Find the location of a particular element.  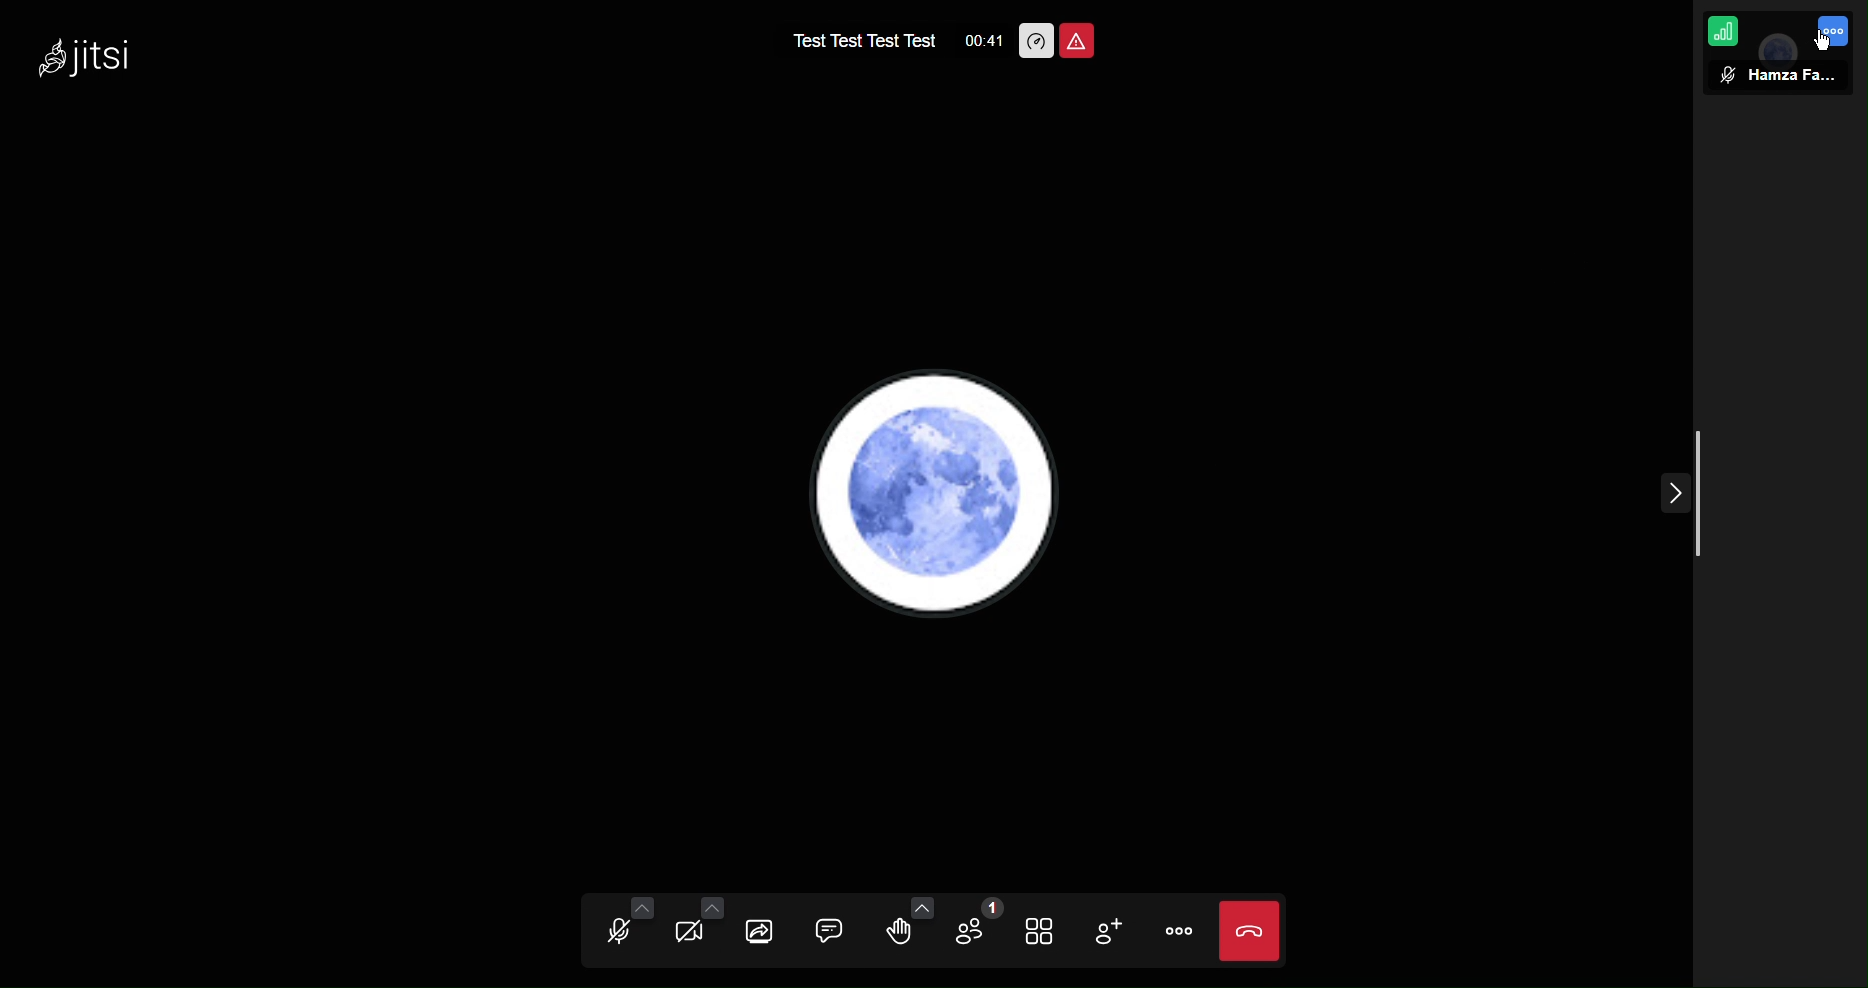

Video is located at coordinates (693, 931).